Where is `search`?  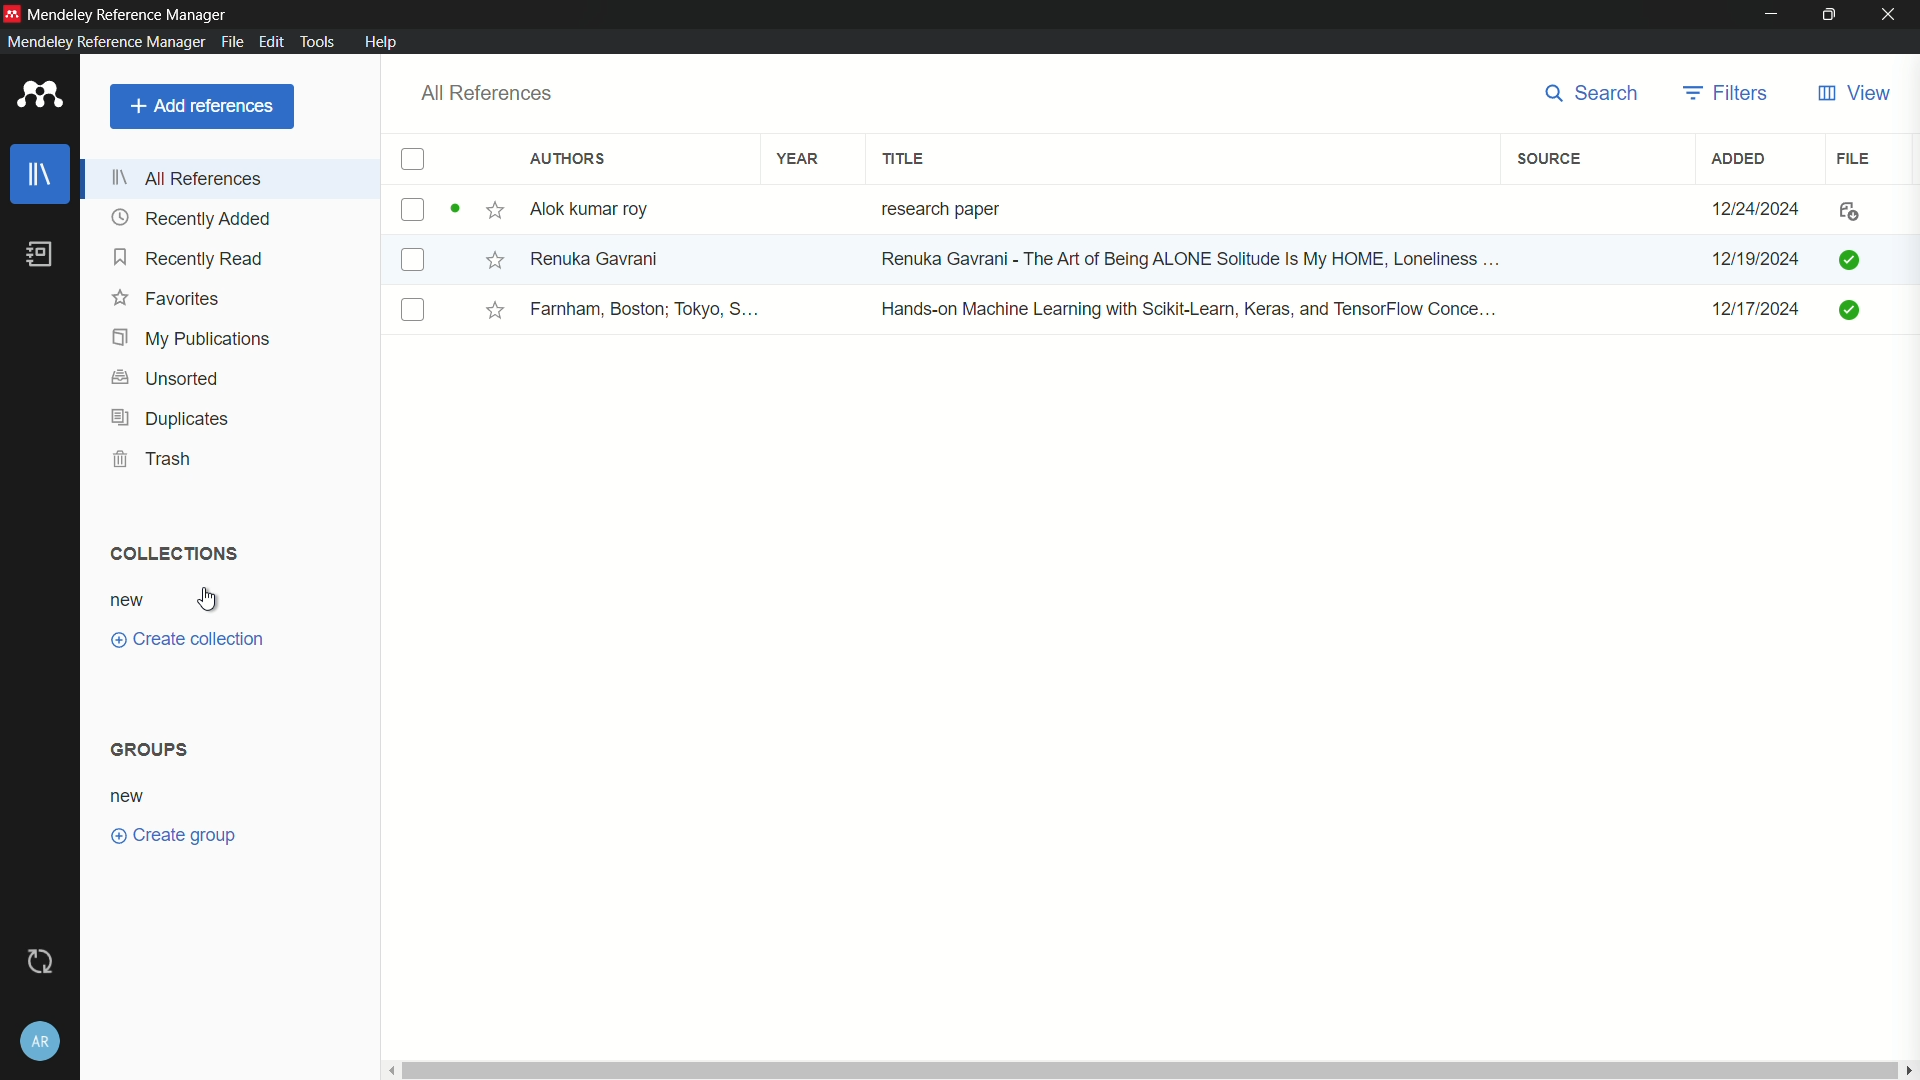
search is located at coordinates (1595, 93).